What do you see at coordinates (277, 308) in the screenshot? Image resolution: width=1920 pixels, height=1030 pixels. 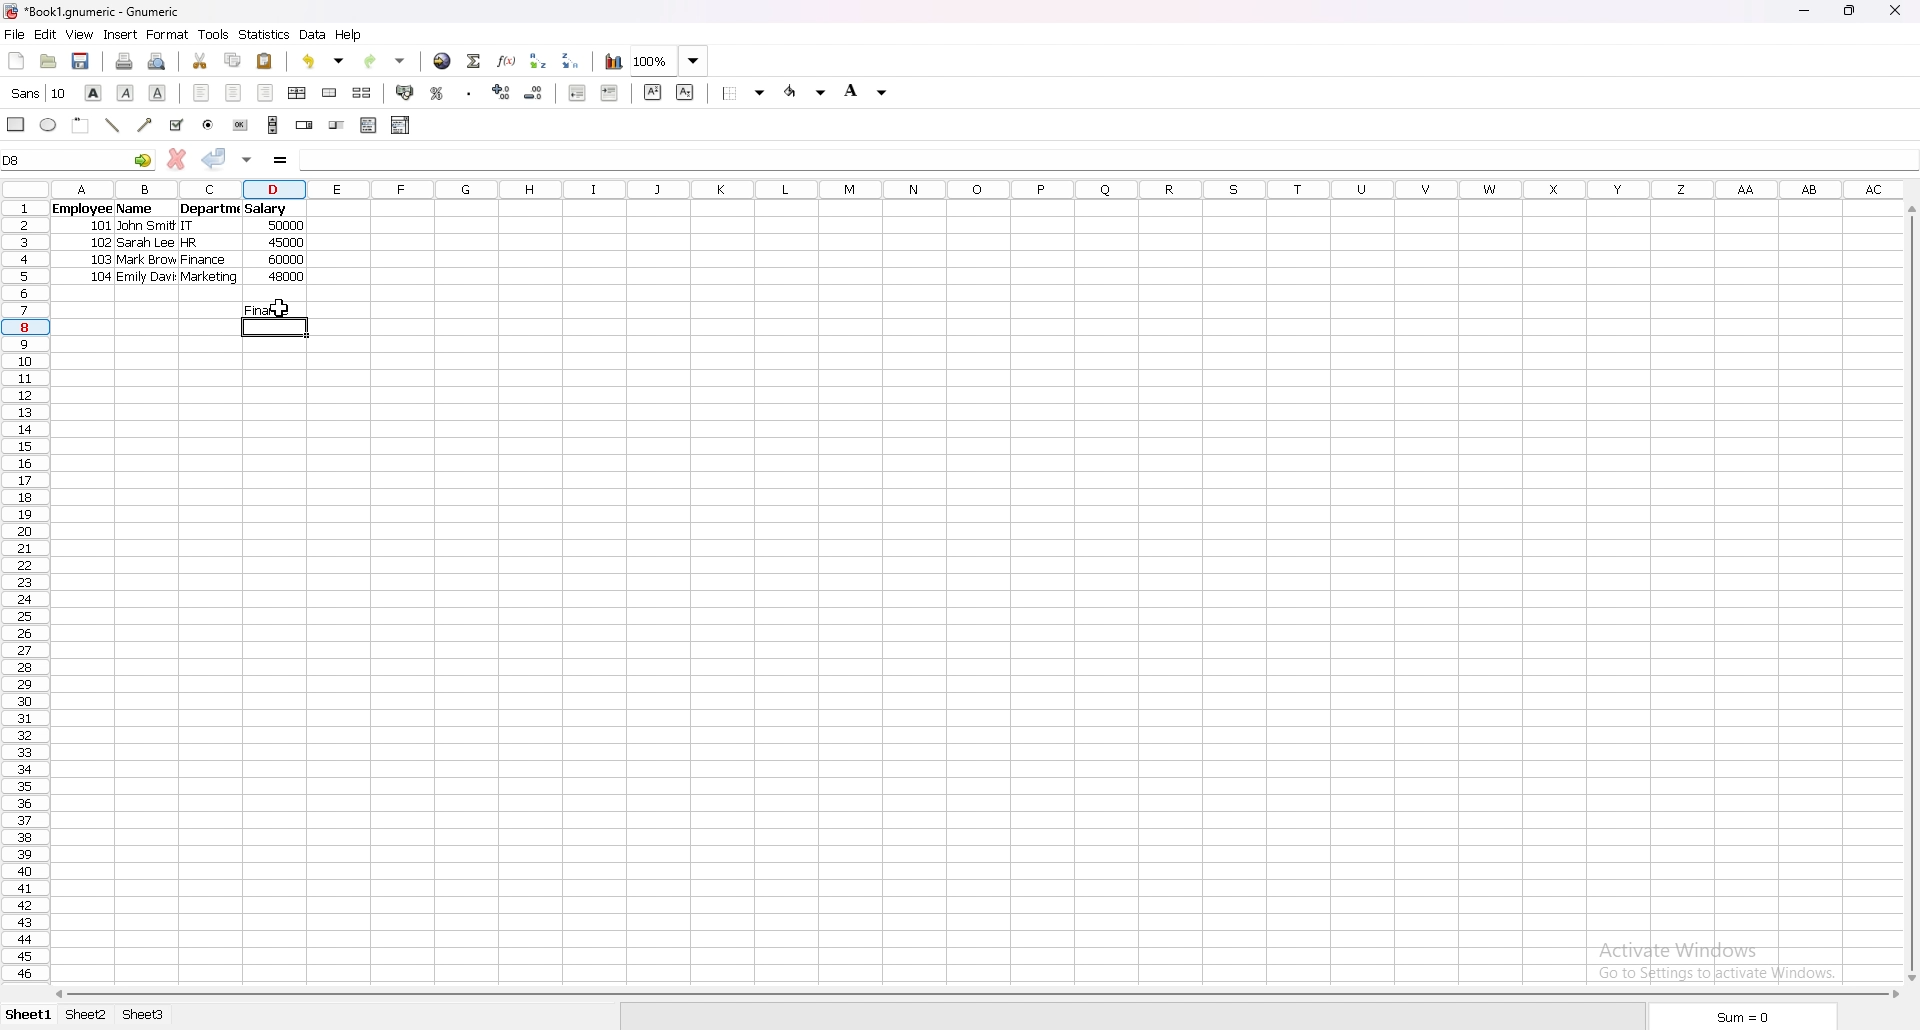 I see `cursor` at bounding box center [277, 308].